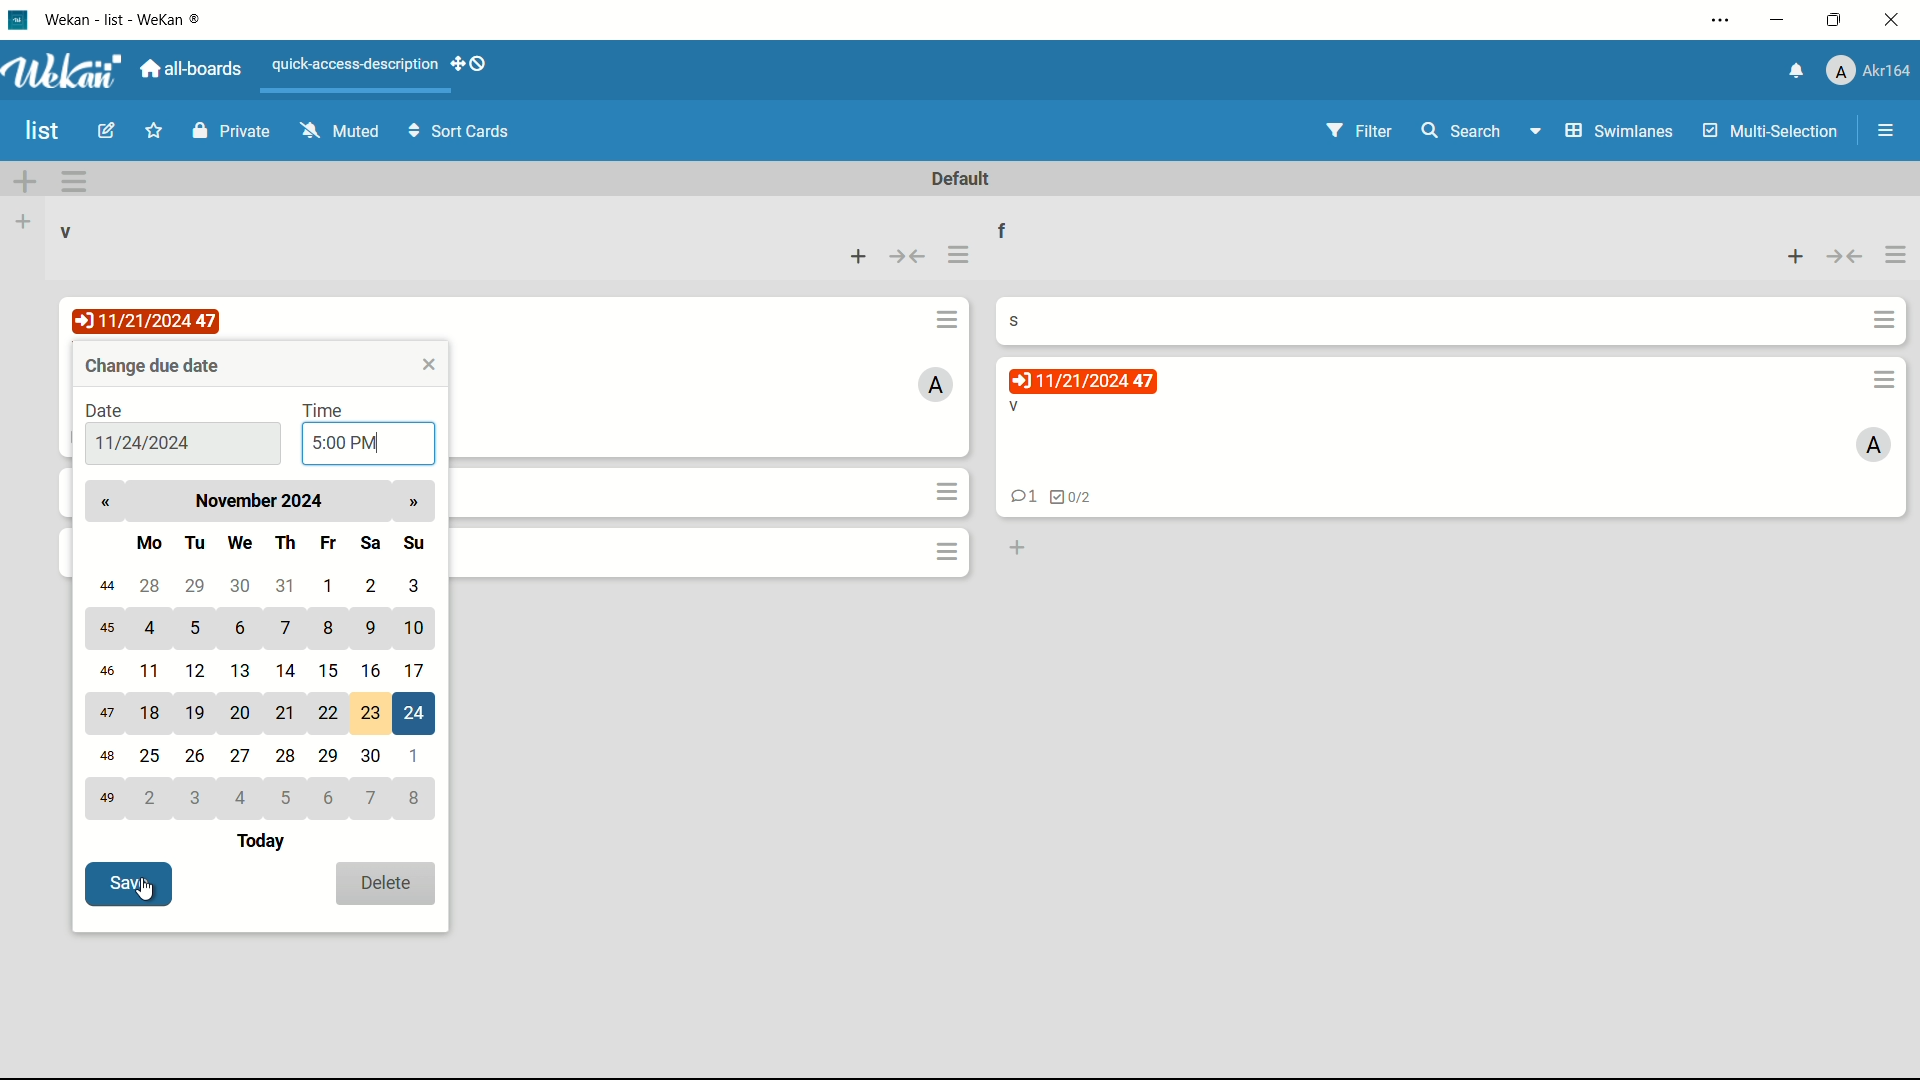  I want to click on 5, so click(290, 798).